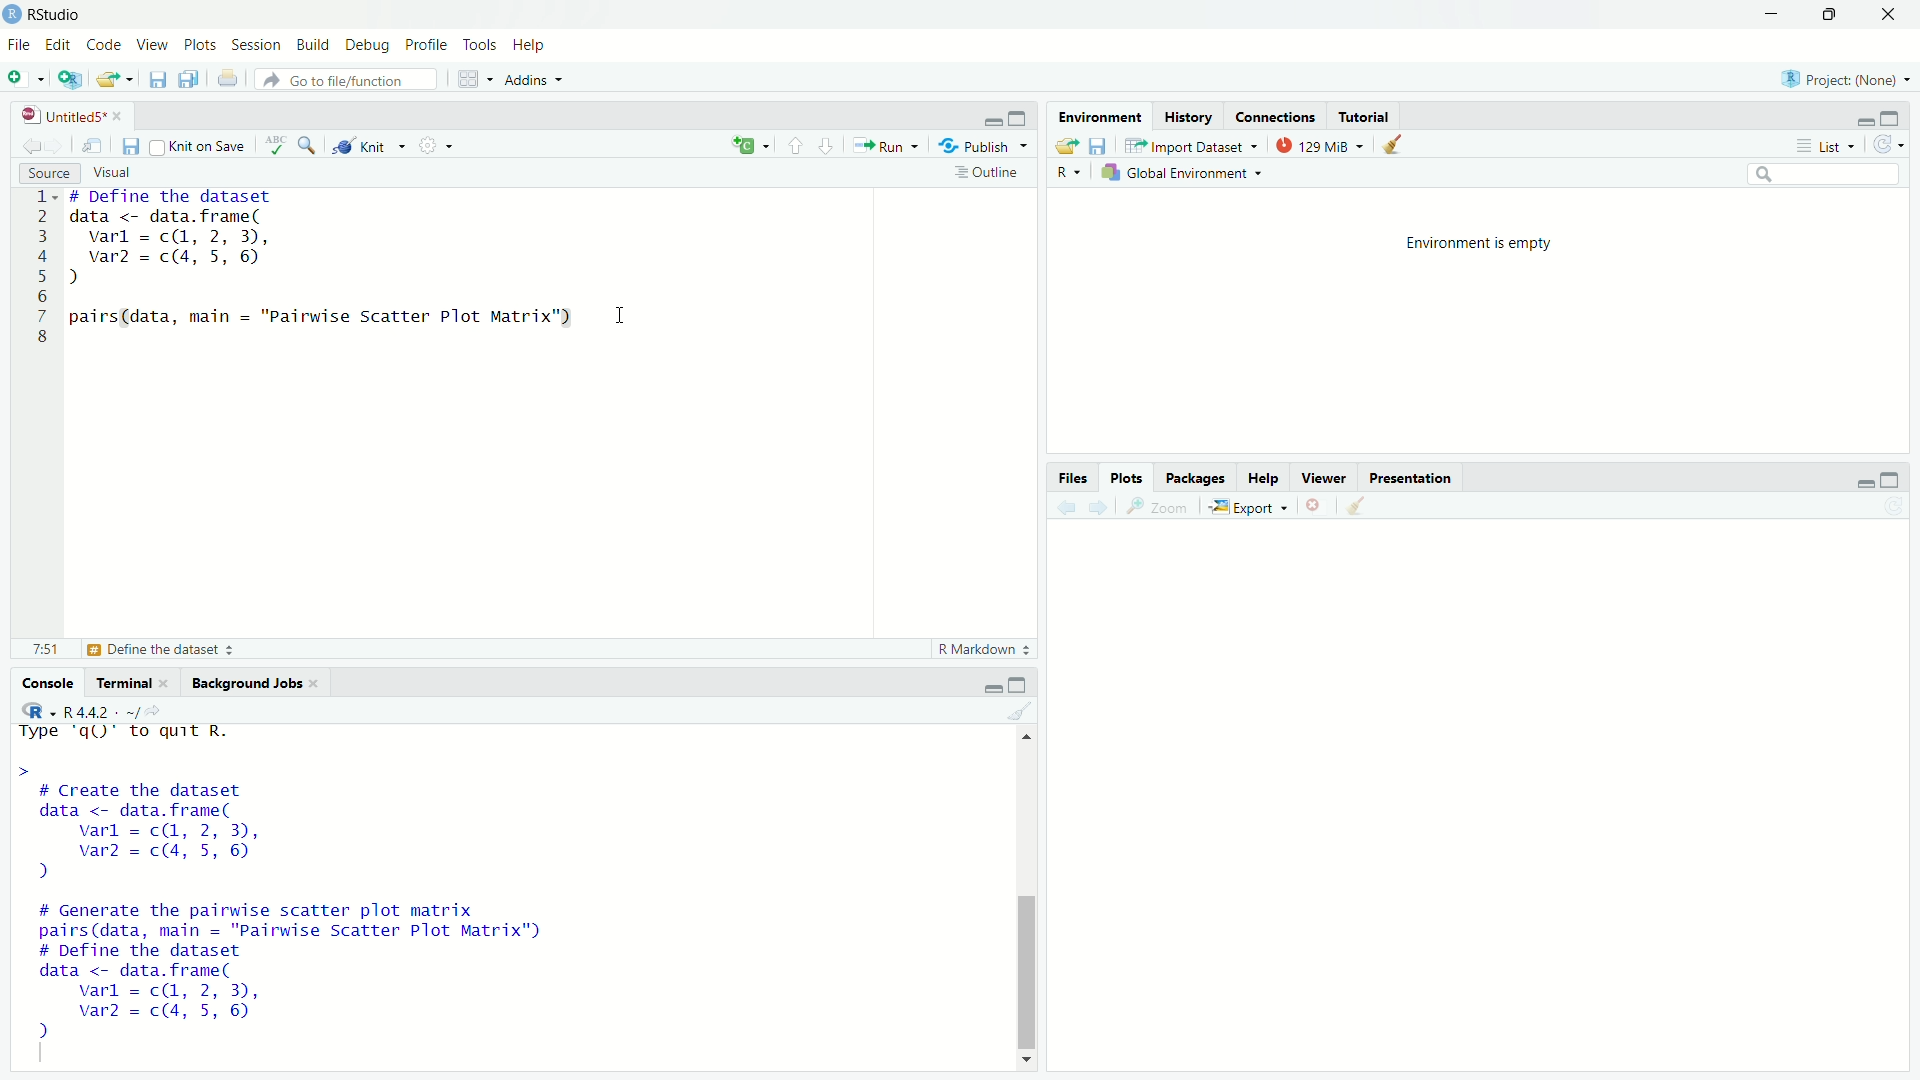  What do you see at coordinates (1830, 12) in the screenshot?
I see `Maximize/Restore` at bounding box center [1830, 12].